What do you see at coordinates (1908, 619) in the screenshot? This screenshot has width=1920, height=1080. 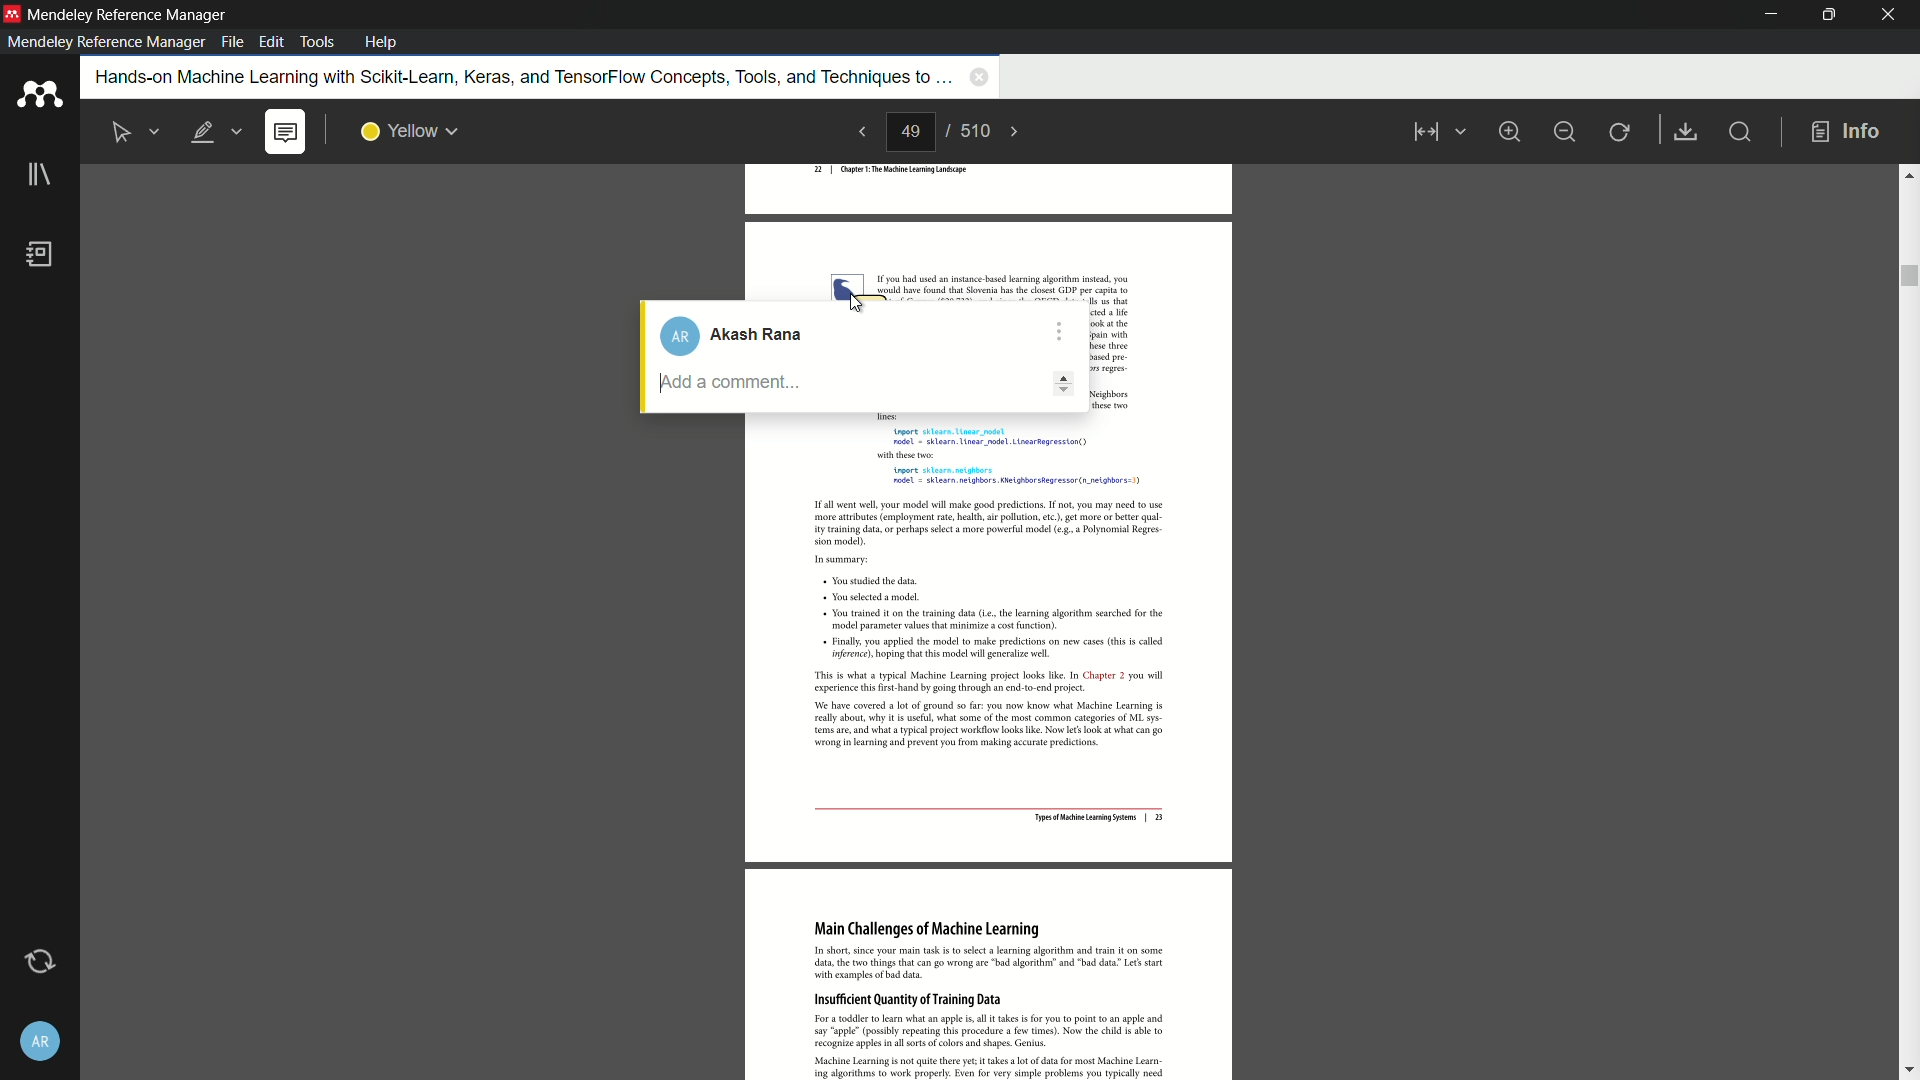 I see `scroll bar` at bounding box center [1908, 619].